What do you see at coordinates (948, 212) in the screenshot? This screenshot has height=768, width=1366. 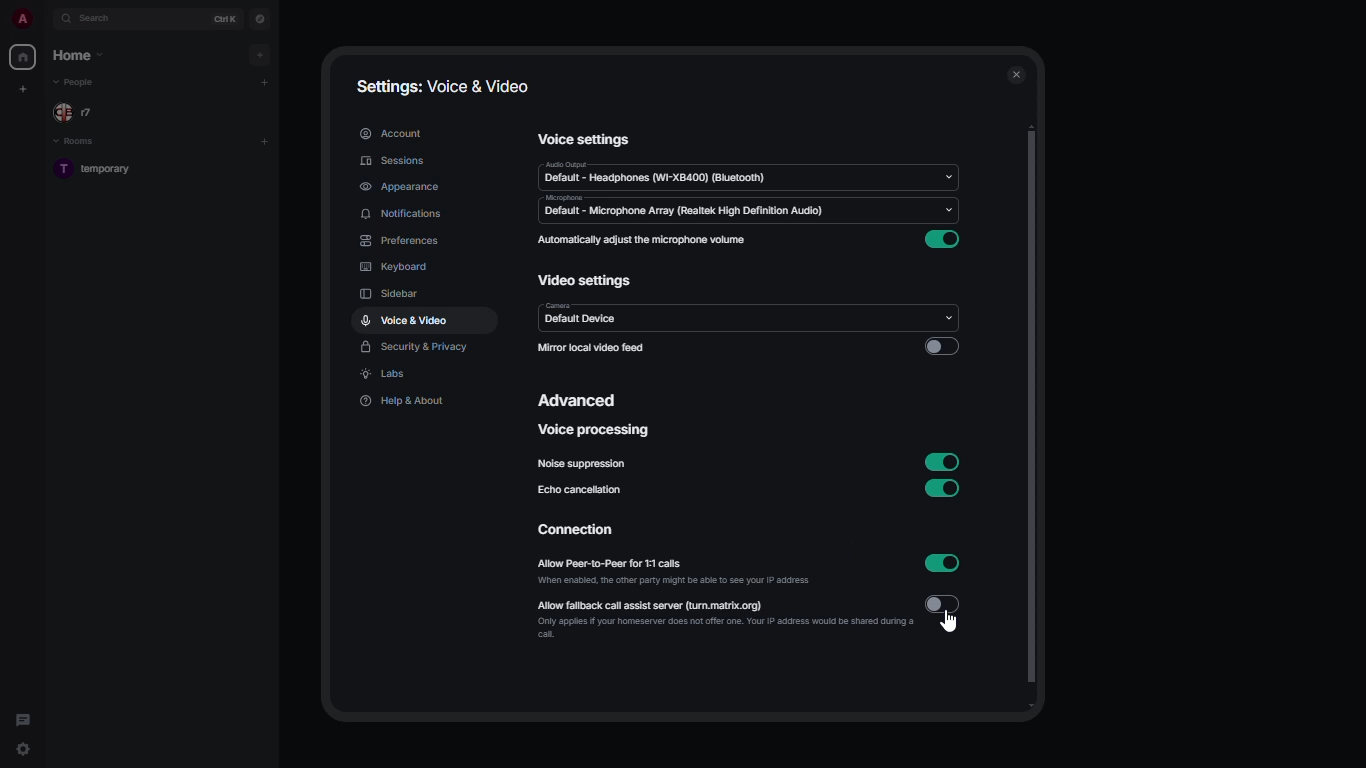 I see `` at bounding box center [948, 212].